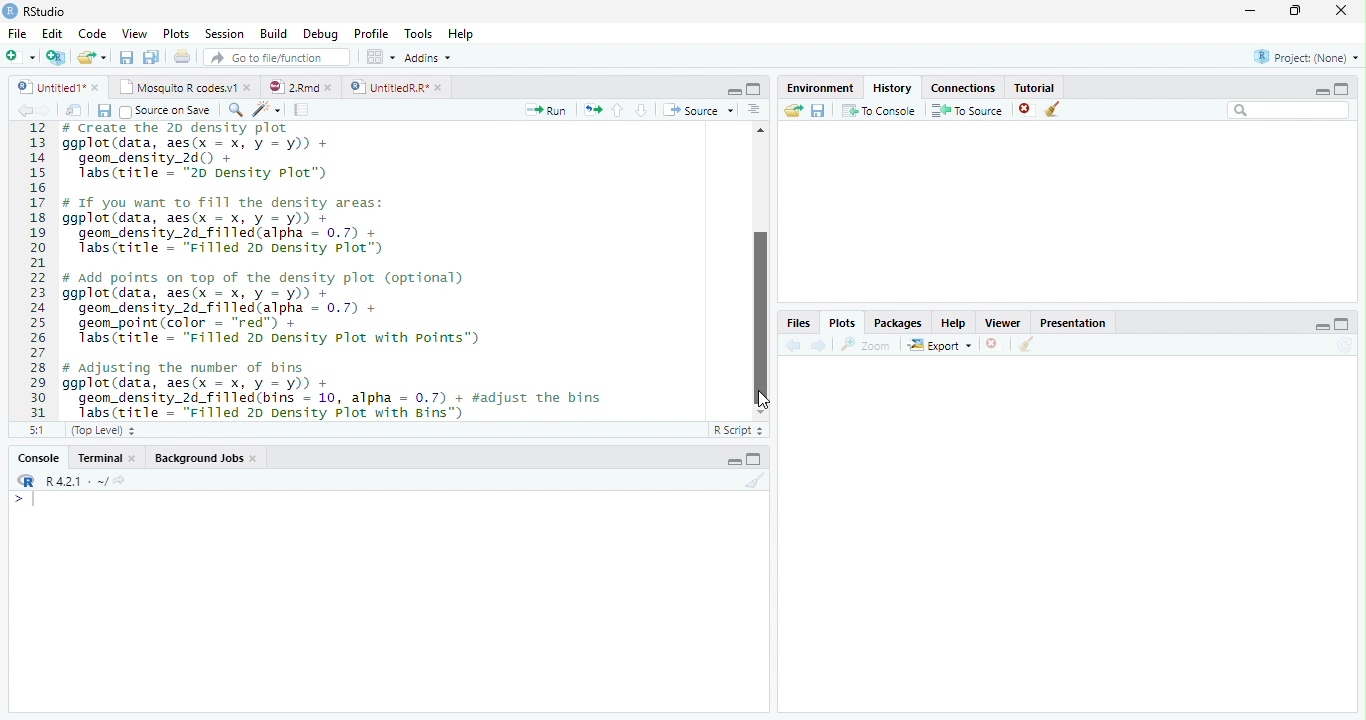  Describe the element at coordinates (968, 111) in the screenshot. I see `To source` at that location.